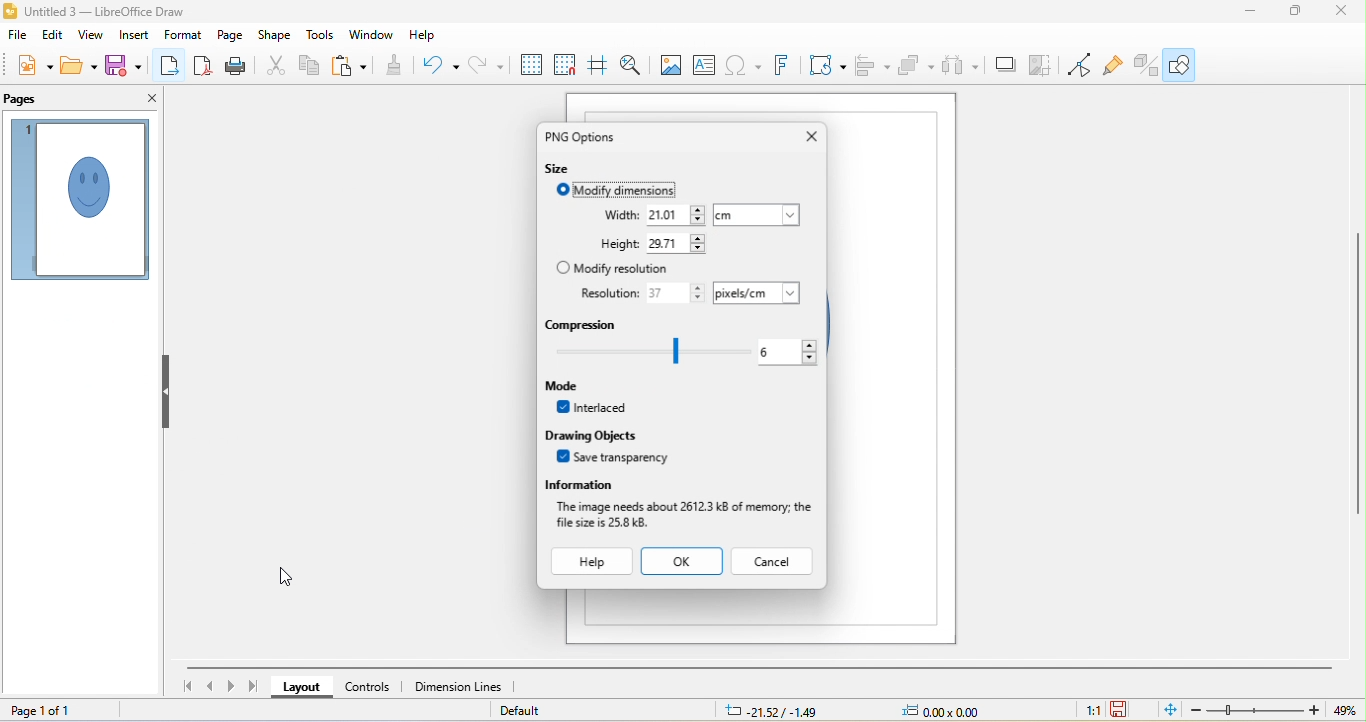 This screenshot has width=1366, height=722. I want to click on help, so click(424, 36).